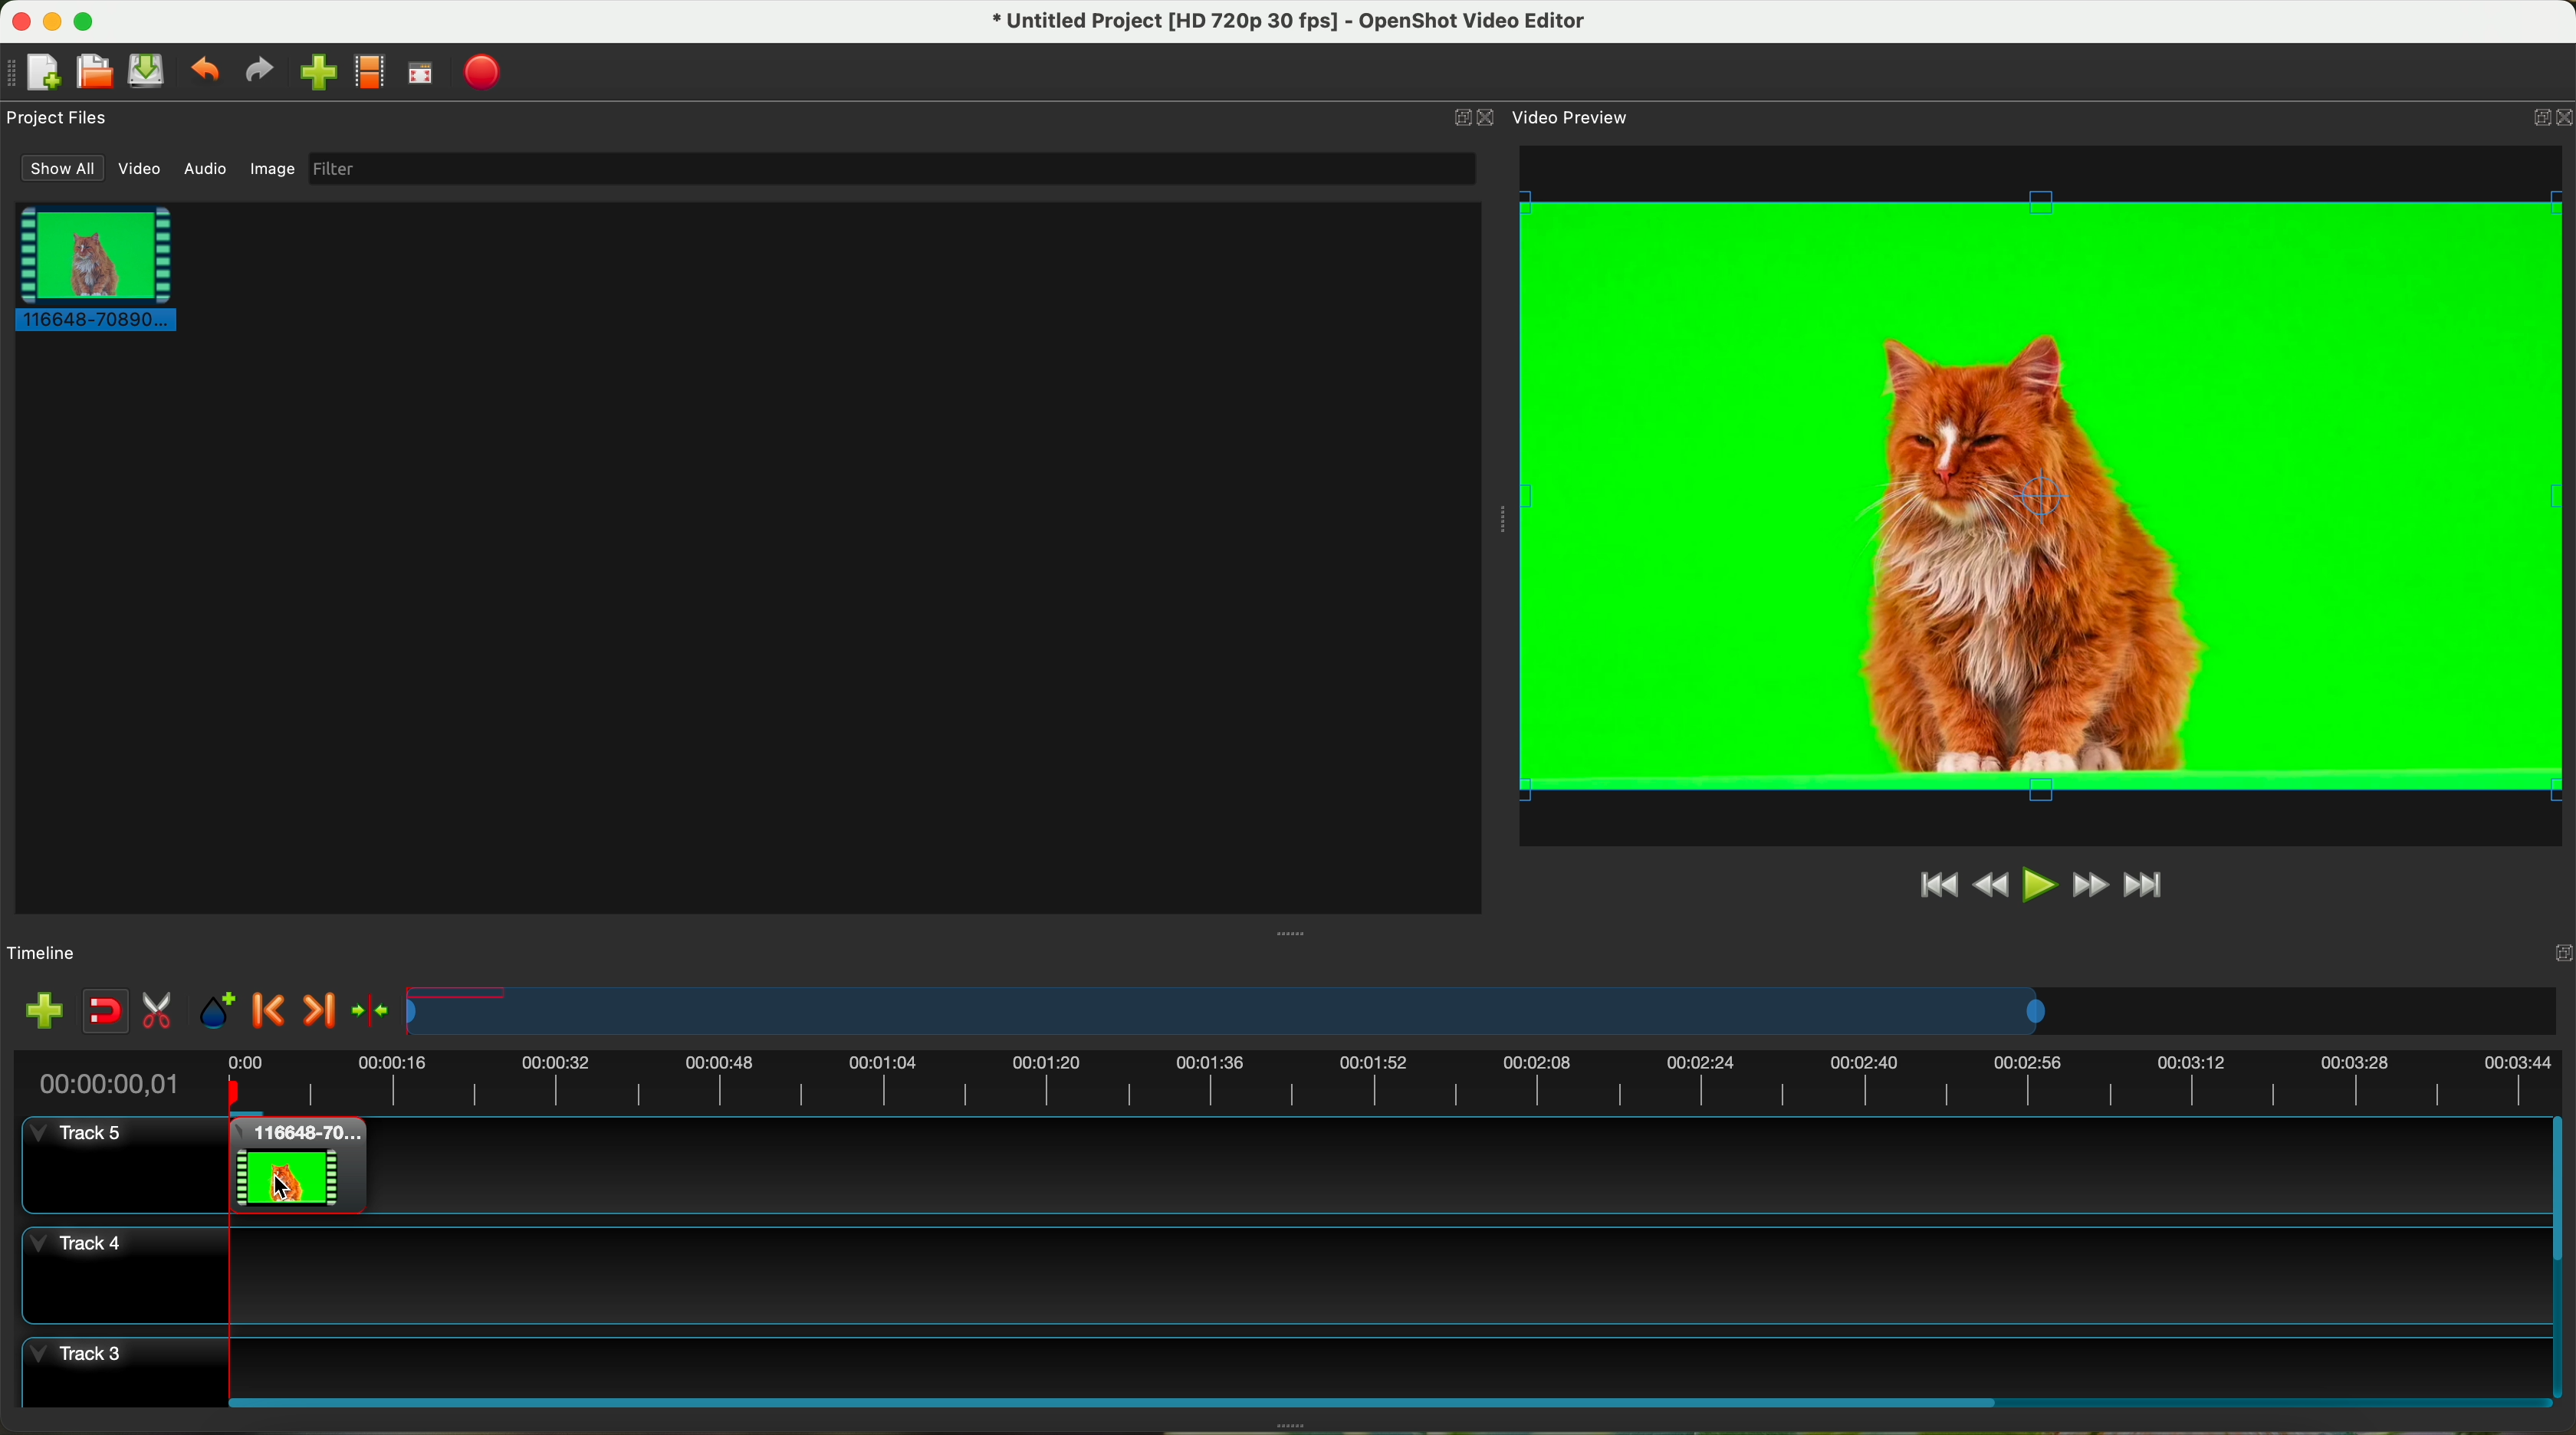 This screenshot has width=2576, height=1435. I want to click on show all, so click(58, 168).